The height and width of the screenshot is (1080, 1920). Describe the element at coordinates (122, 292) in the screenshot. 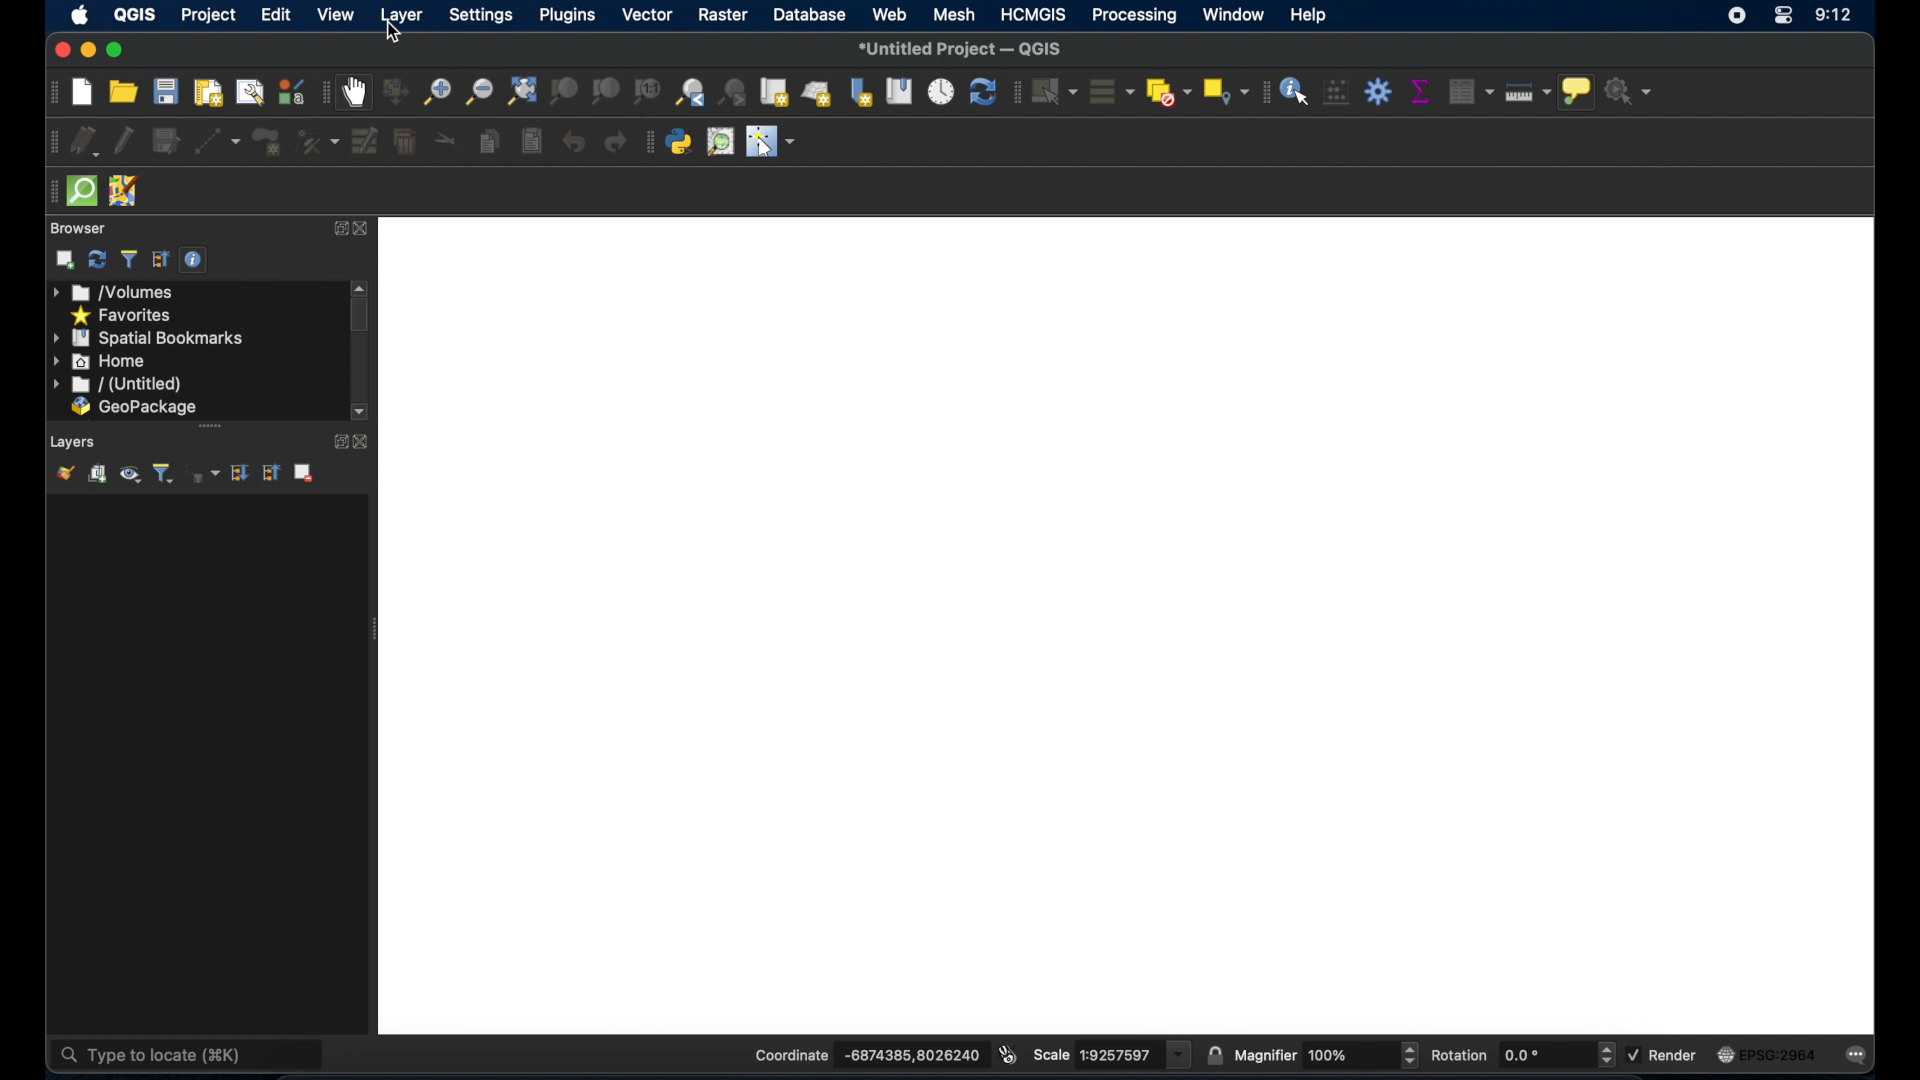

I see `volumes` at that location.